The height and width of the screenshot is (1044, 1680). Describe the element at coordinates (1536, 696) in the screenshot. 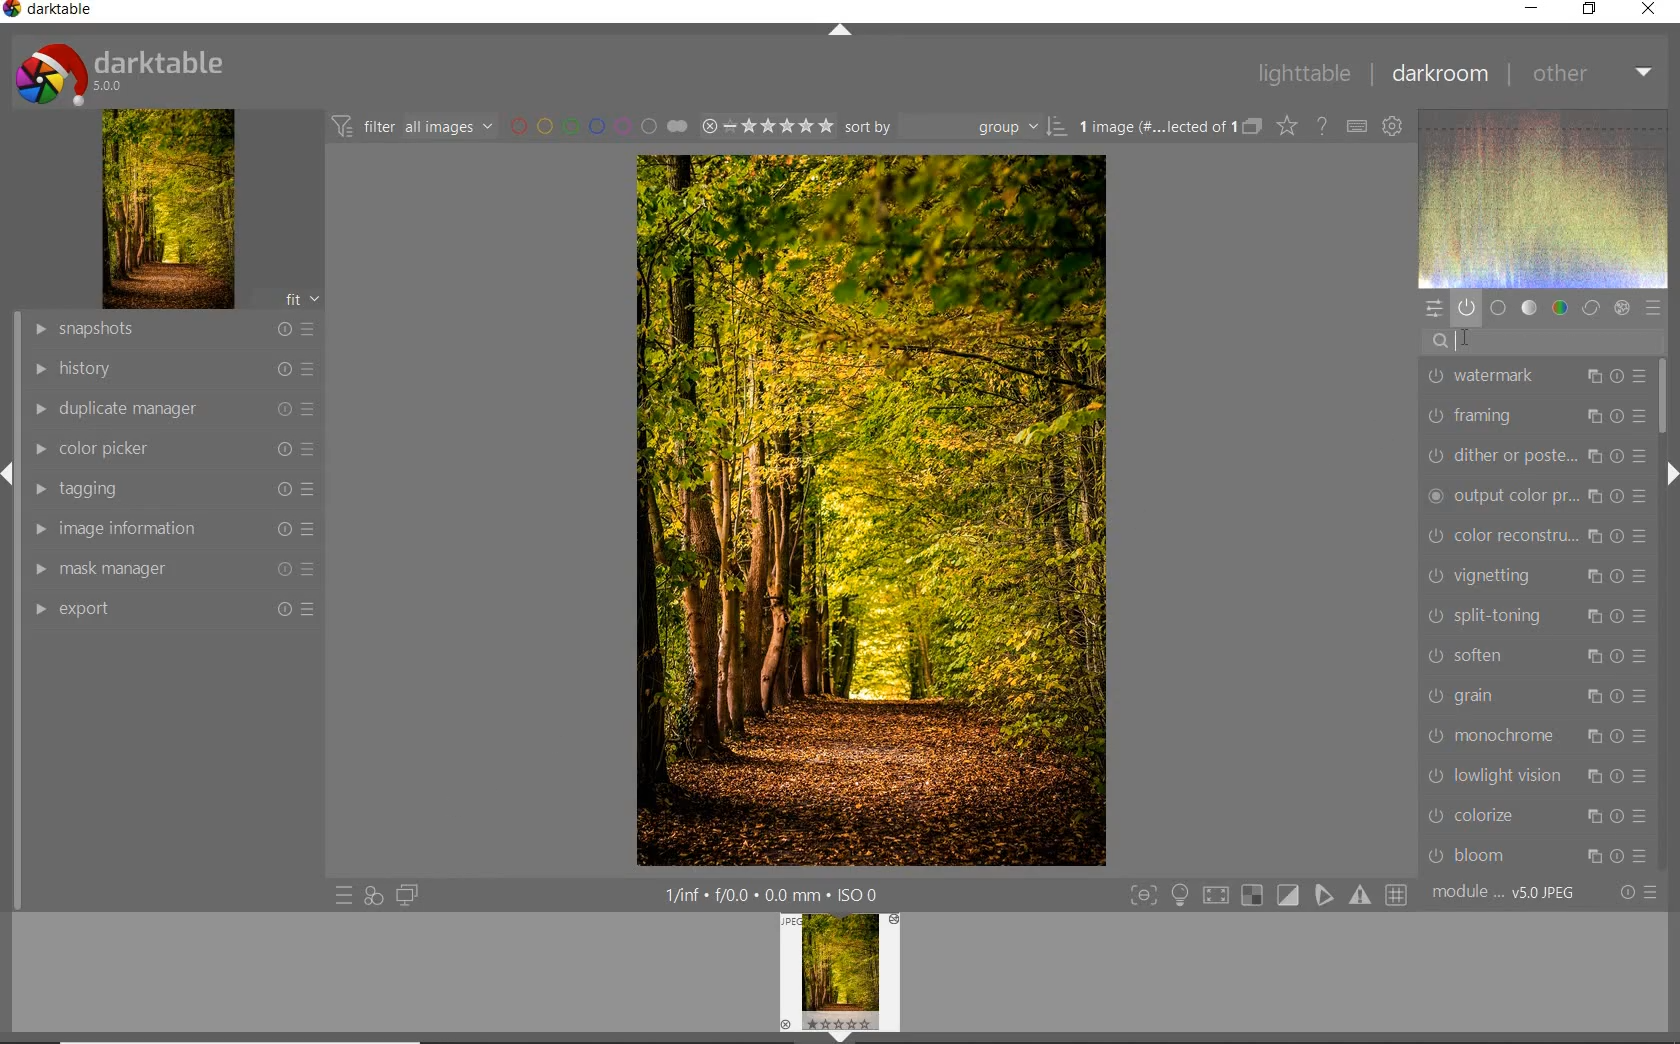

I see `grain` at that location.